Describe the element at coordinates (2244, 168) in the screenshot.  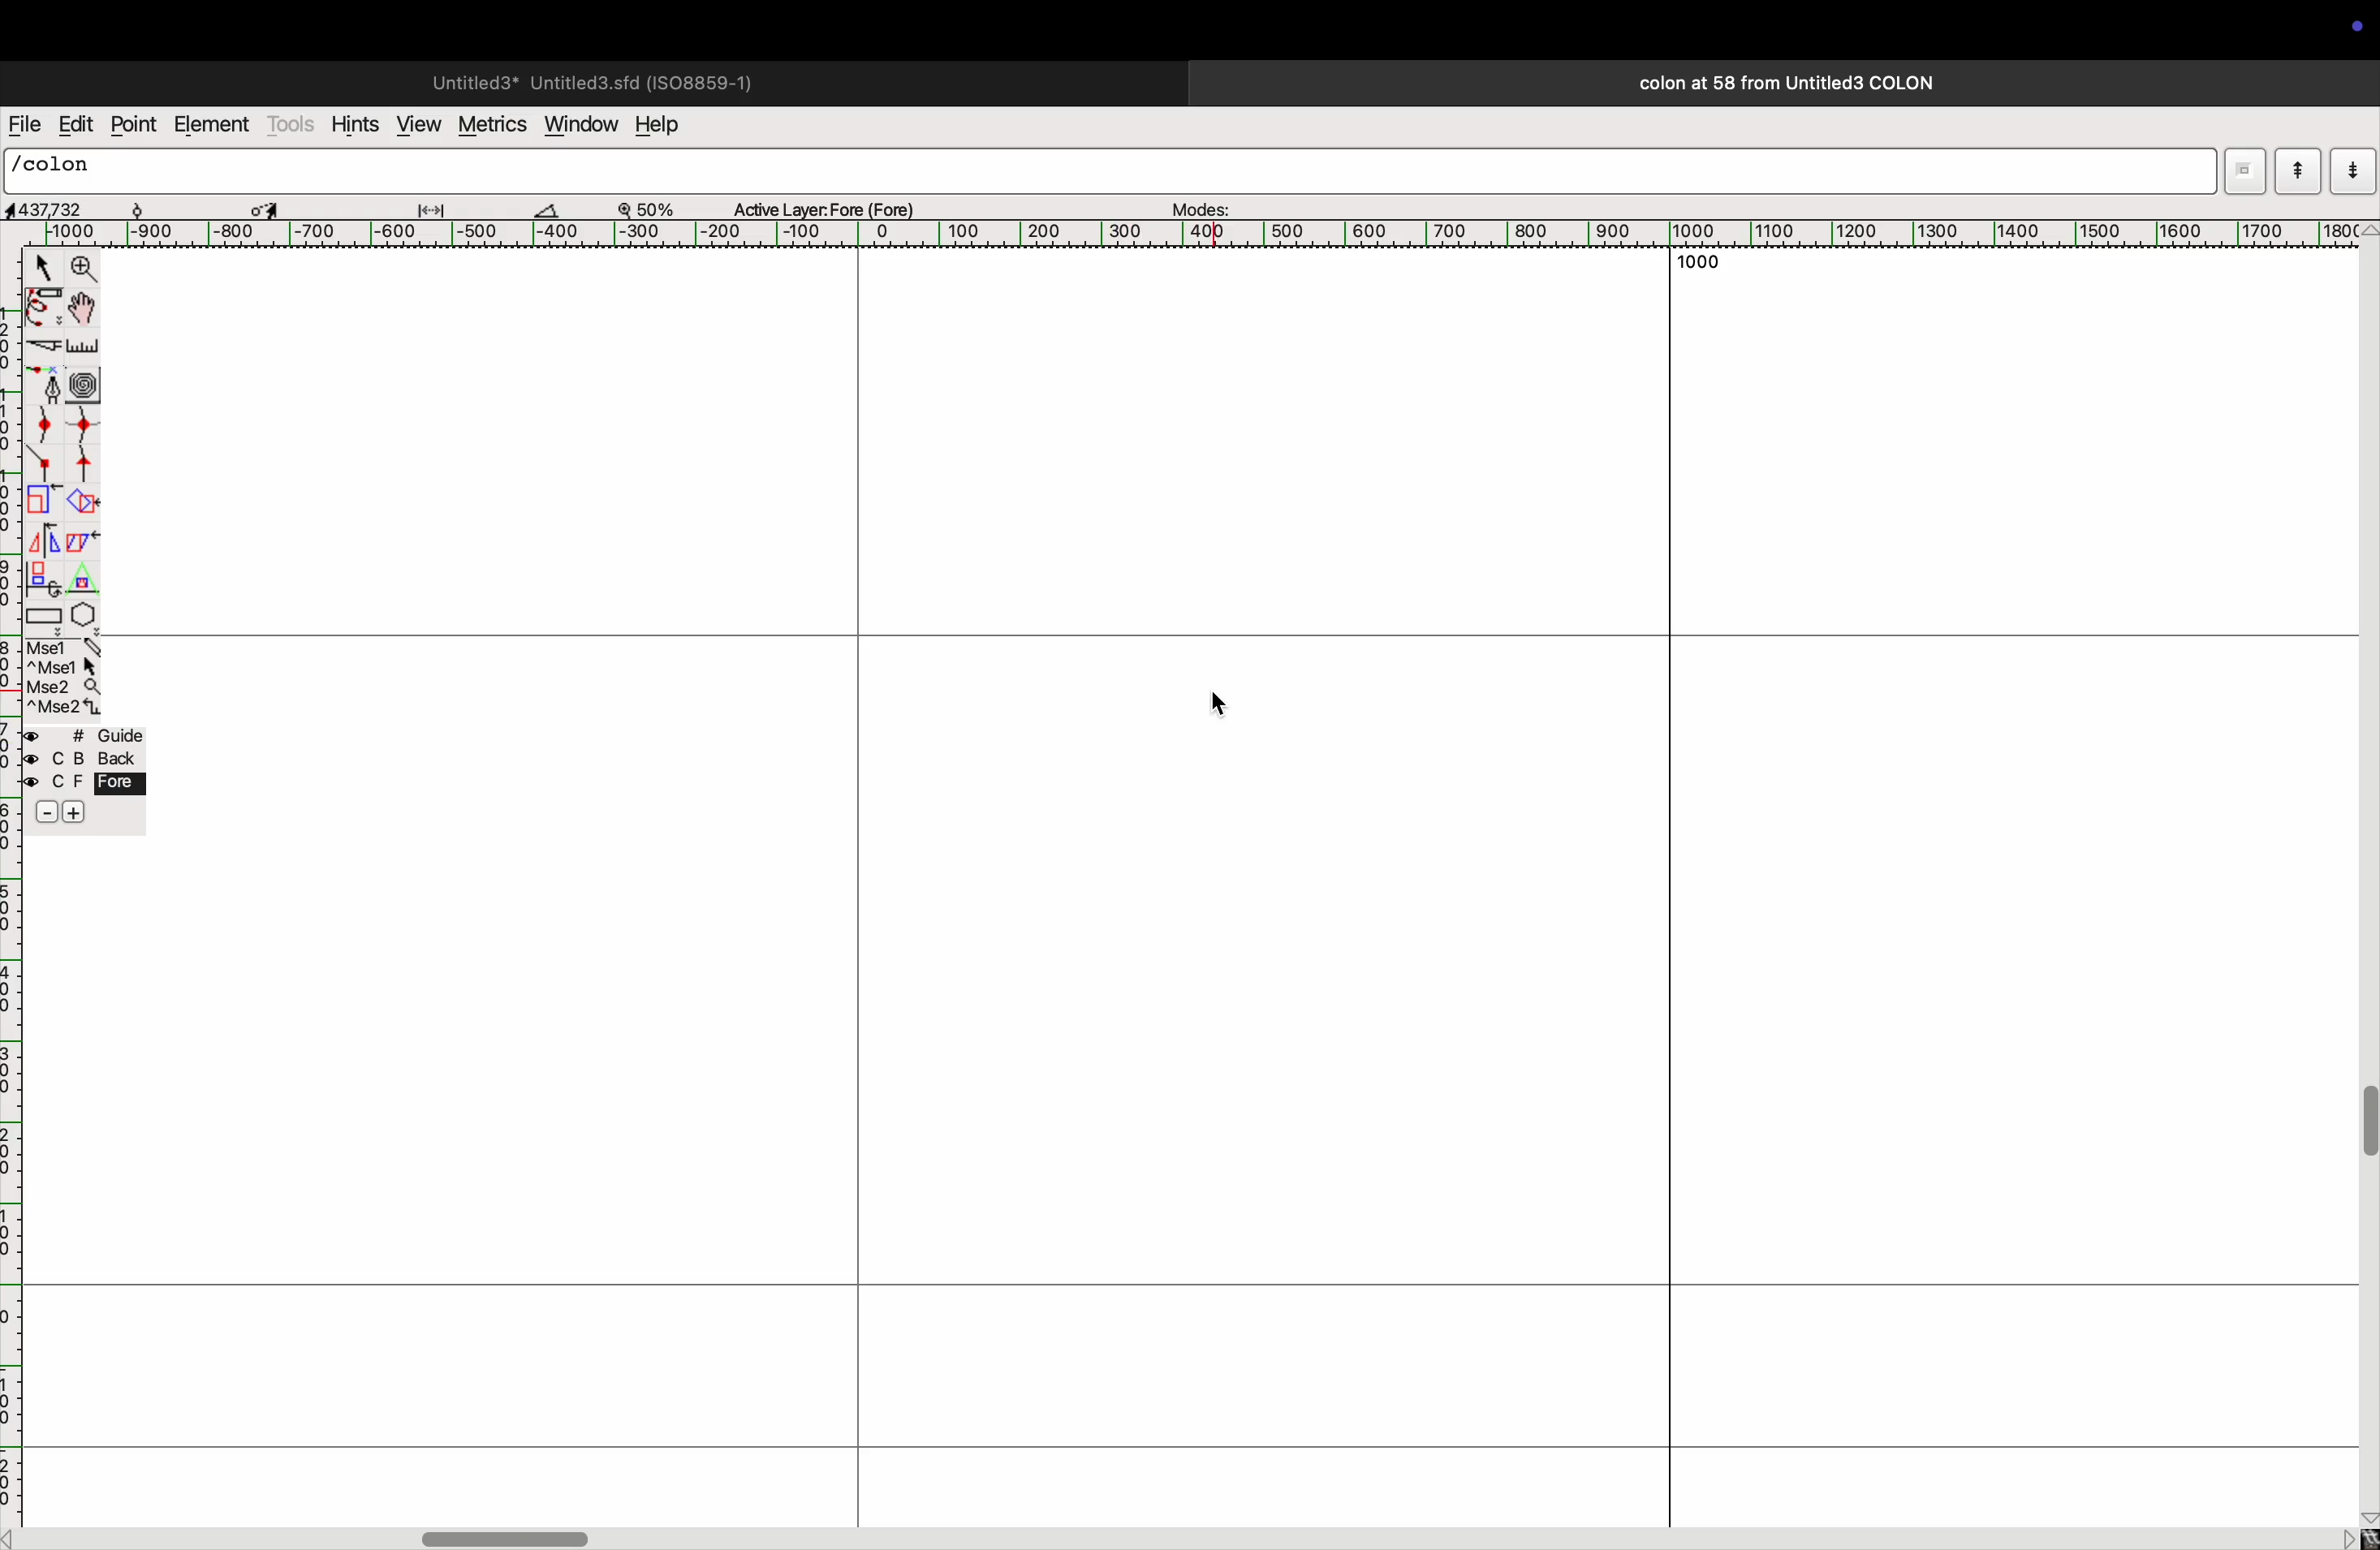
I see `Mode` at that location.